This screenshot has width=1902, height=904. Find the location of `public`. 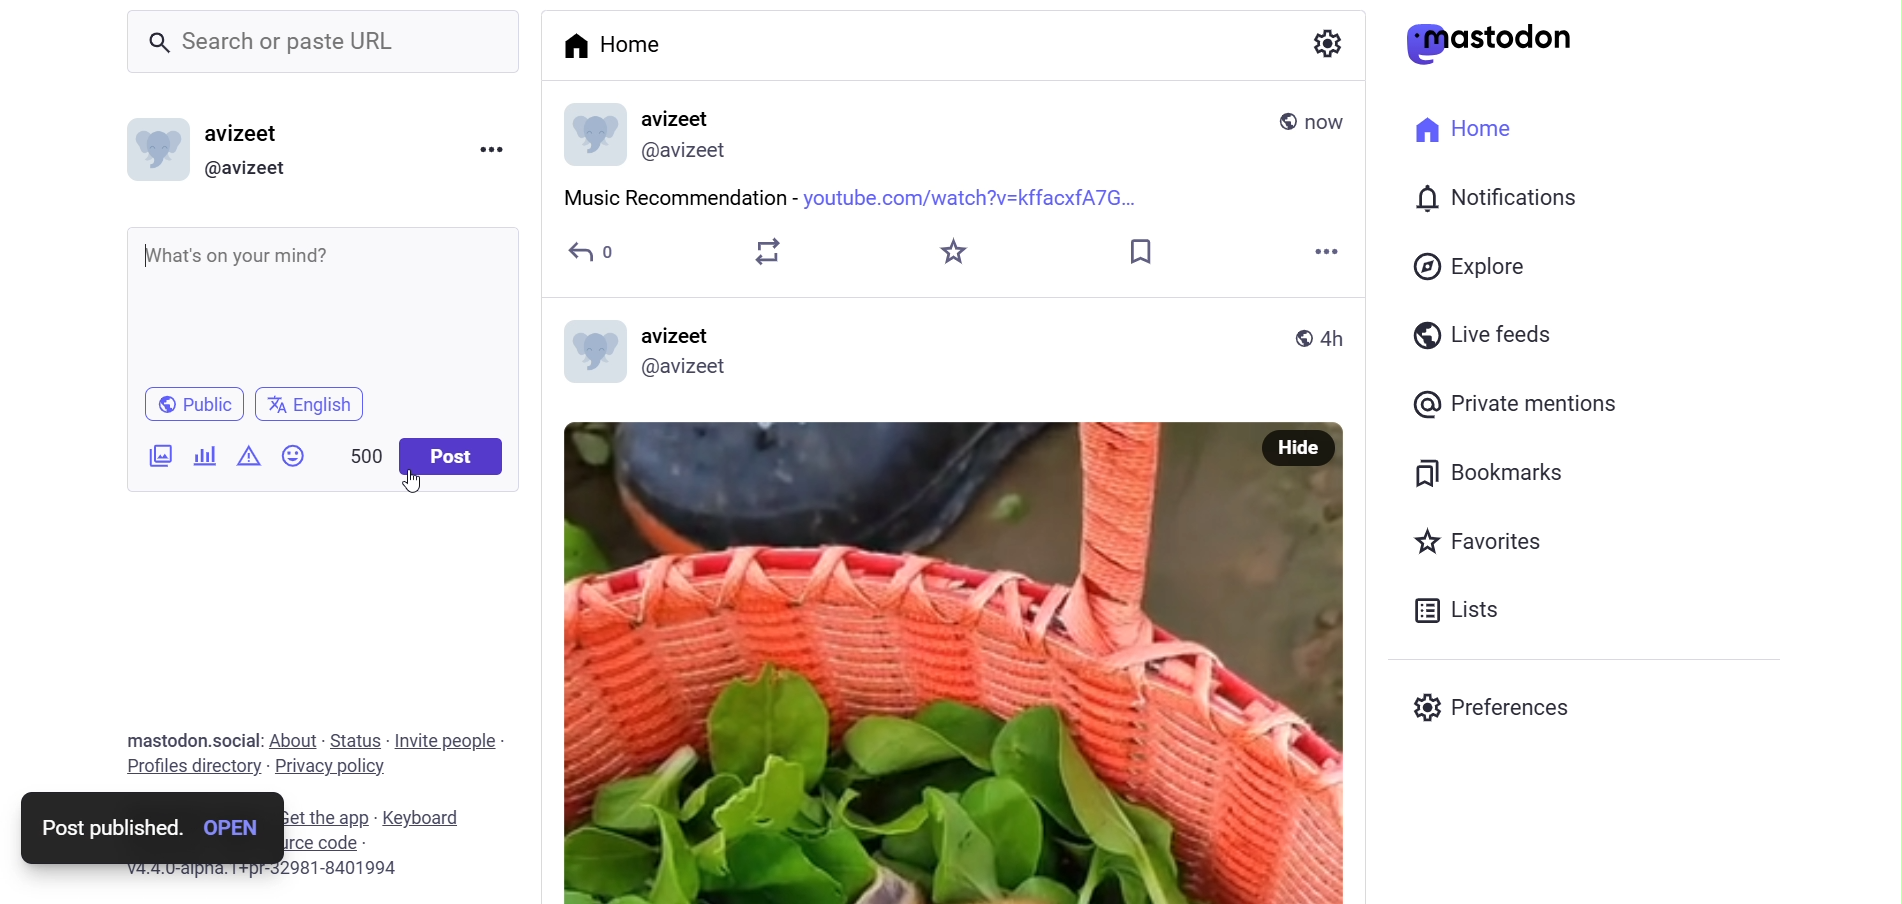

public is located at coordinates (1300, 339).